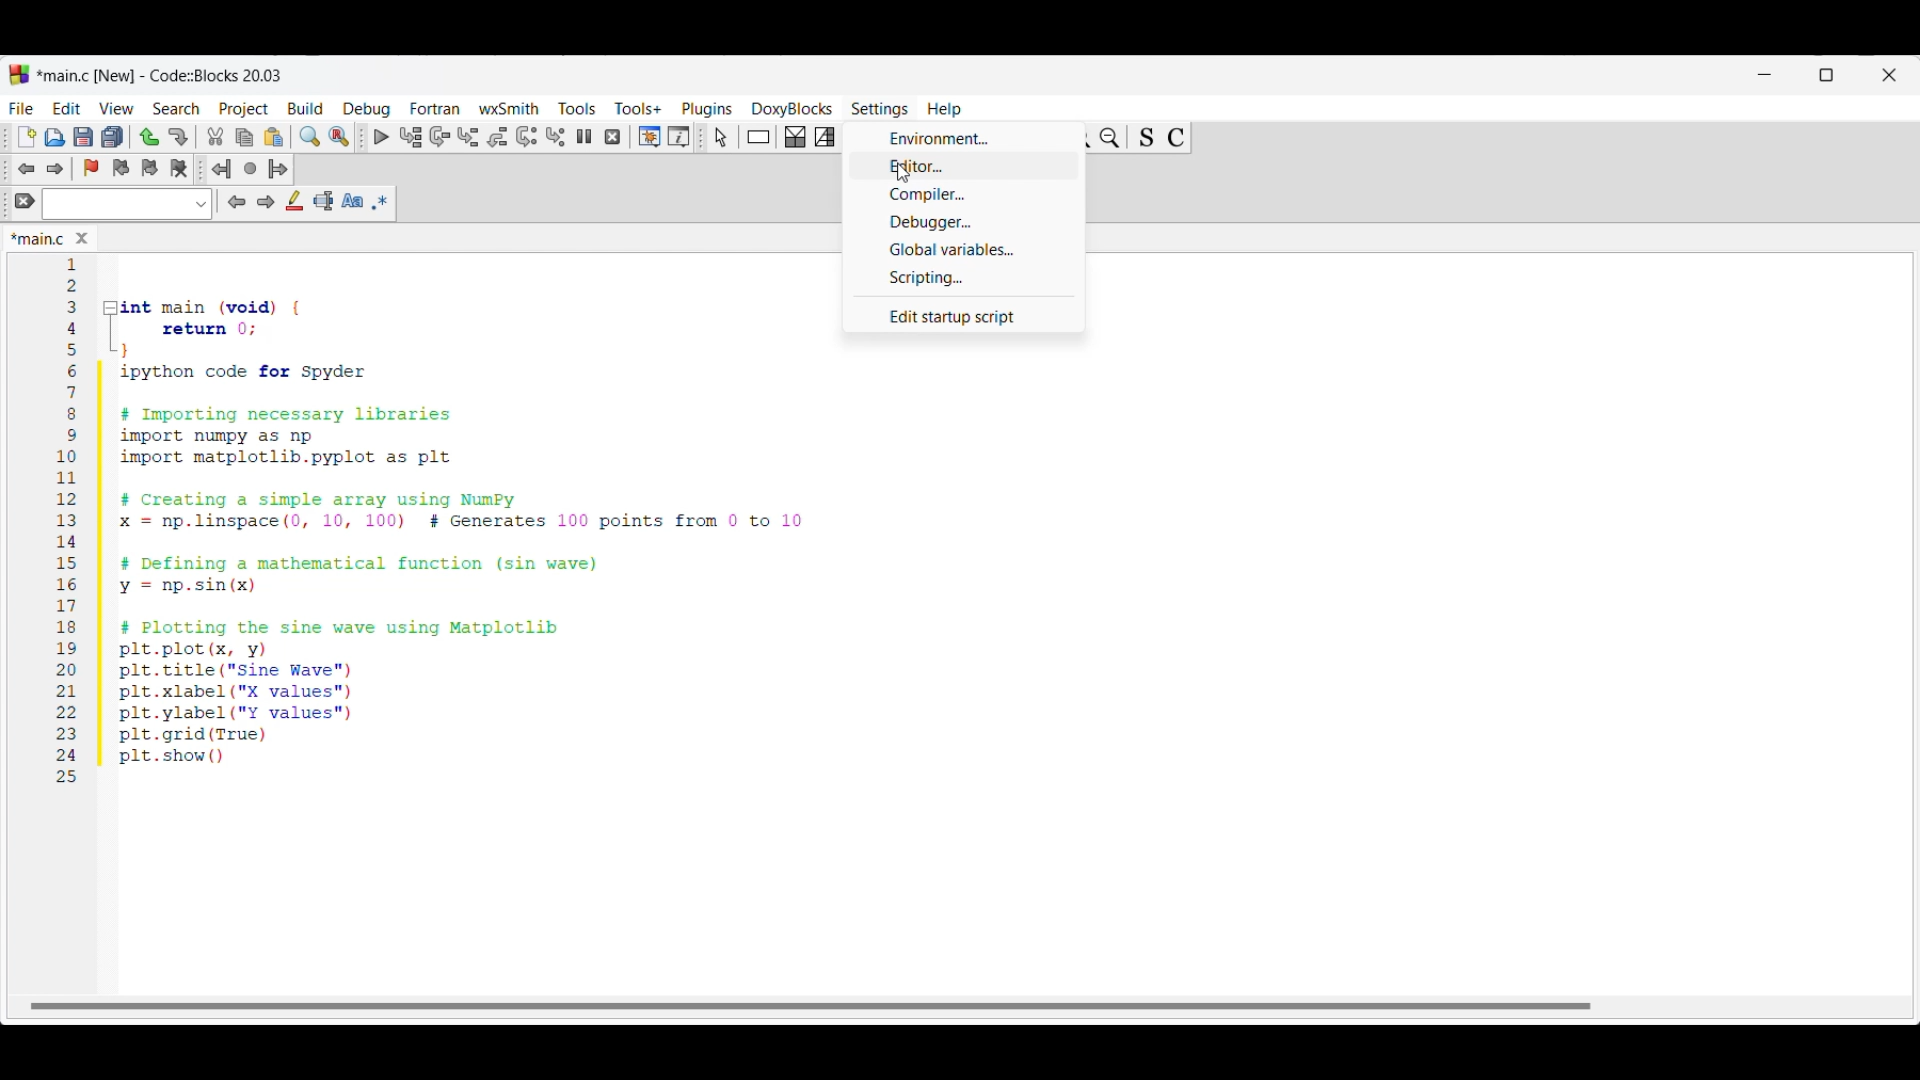  Describe the element at coordinates (1827, 75) in the screenshot. I see `Change tab dimension` at that location.